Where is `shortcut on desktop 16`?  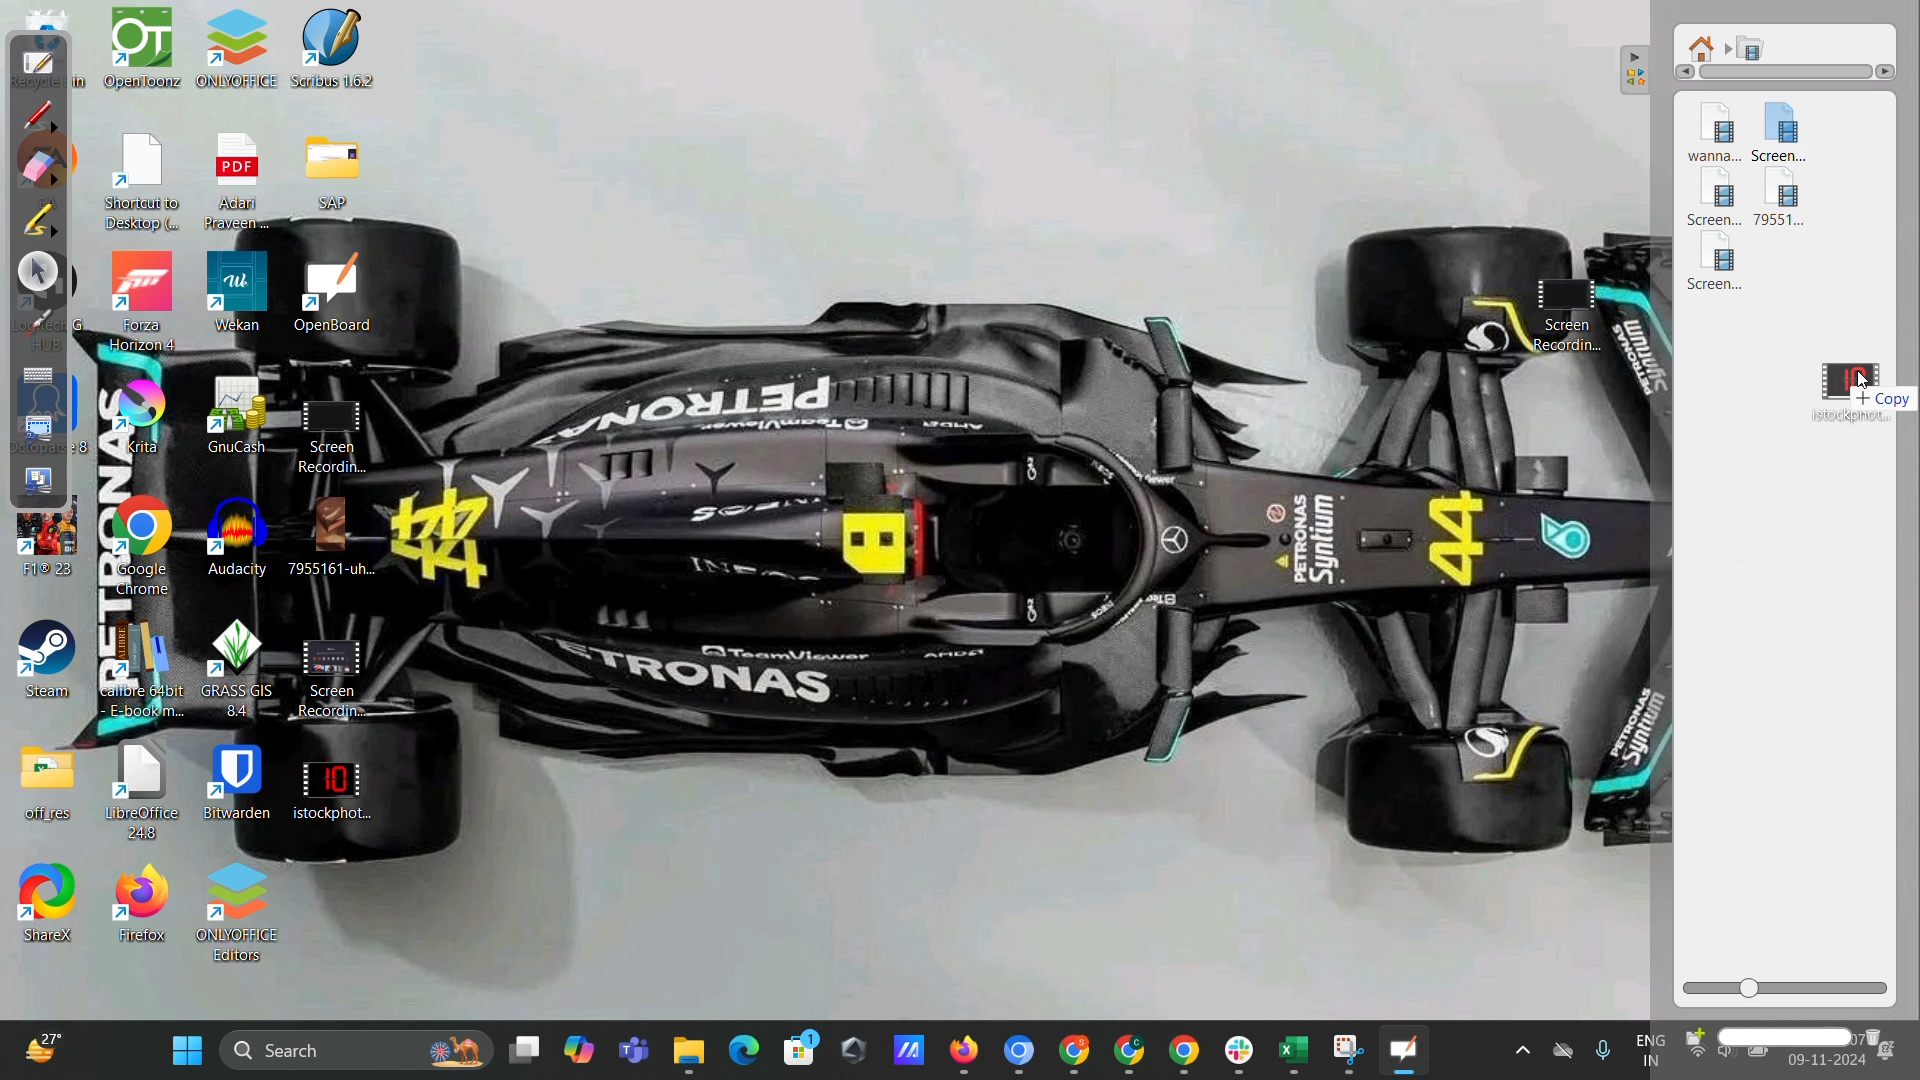
shortcut on desktop 16 is located at coordinates (49, 662).